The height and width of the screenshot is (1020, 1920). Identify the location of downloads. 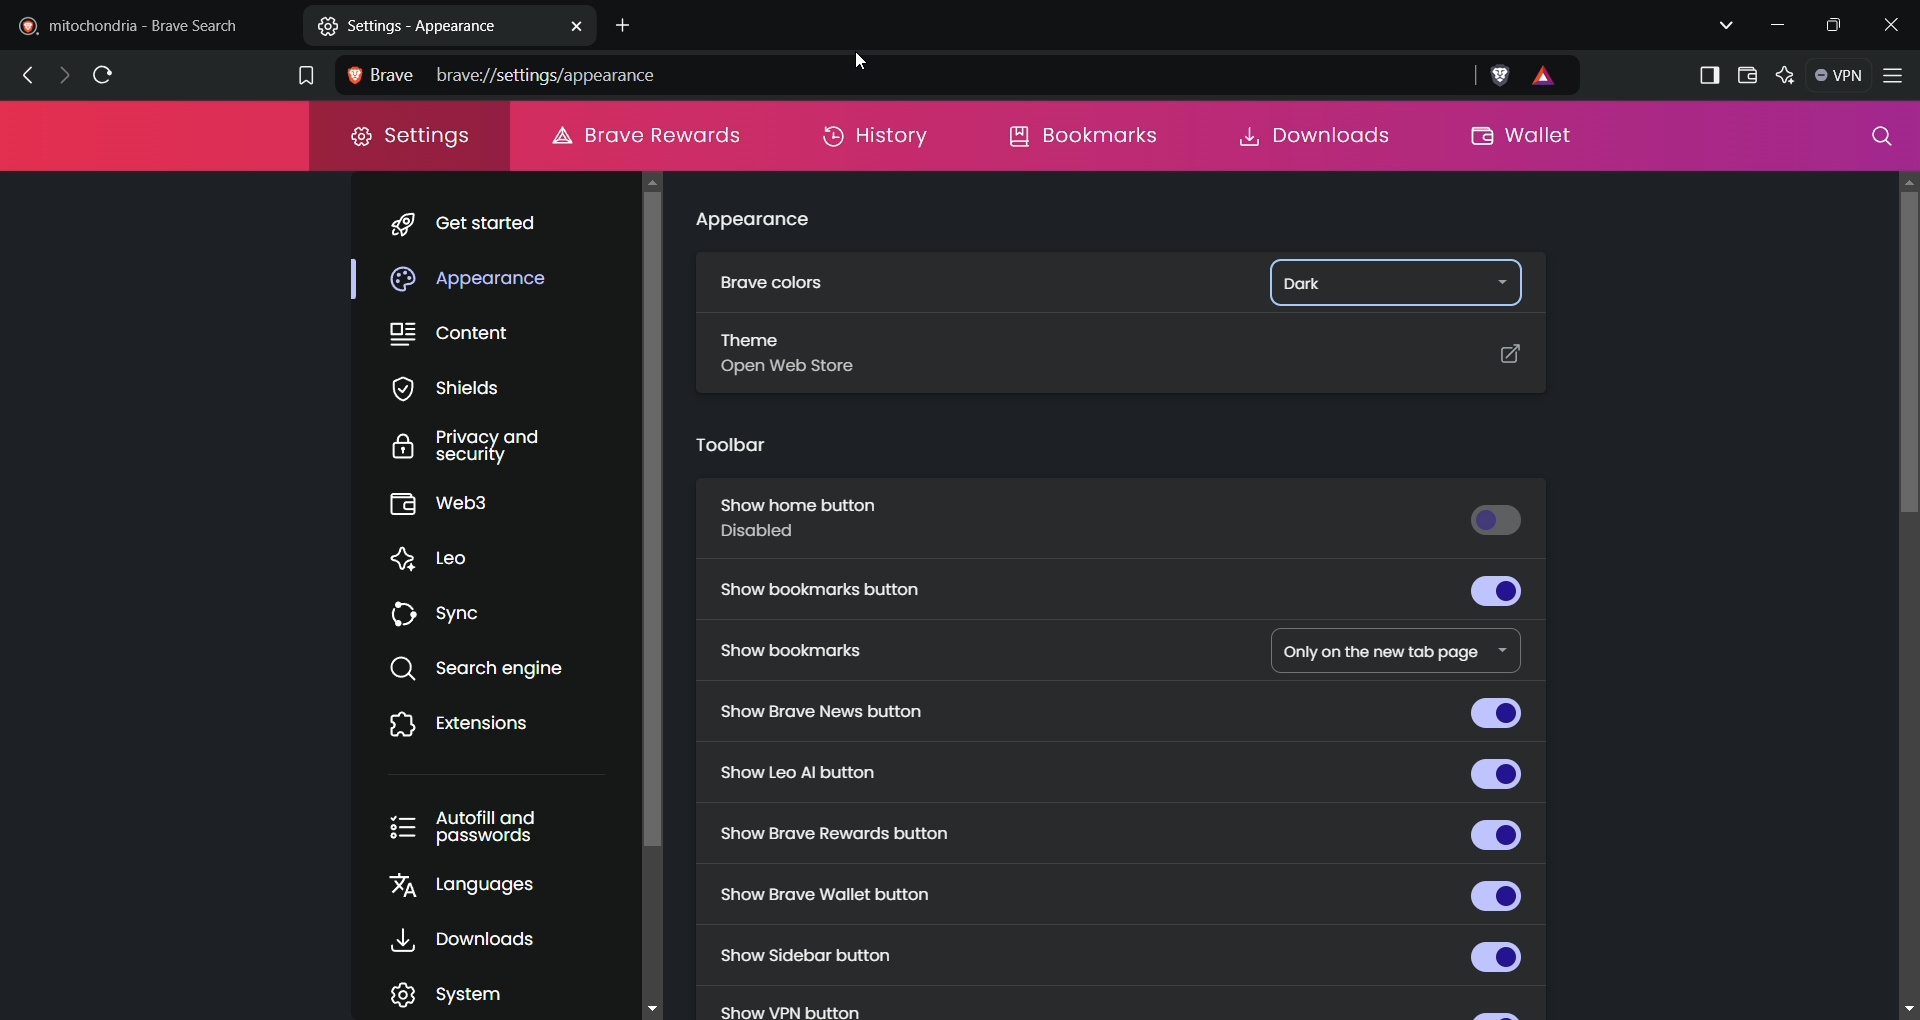
(476, 940).